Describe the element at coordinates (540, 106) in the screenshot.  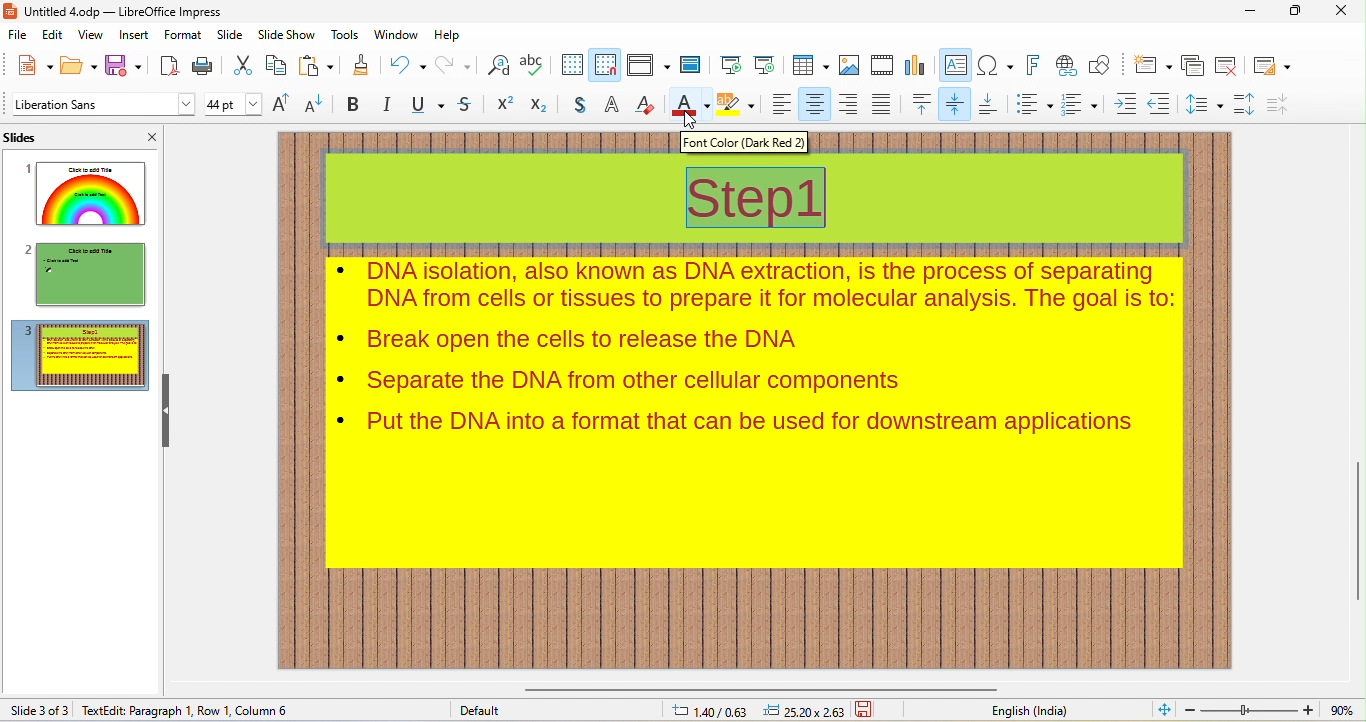
I see `subscript` at that location.